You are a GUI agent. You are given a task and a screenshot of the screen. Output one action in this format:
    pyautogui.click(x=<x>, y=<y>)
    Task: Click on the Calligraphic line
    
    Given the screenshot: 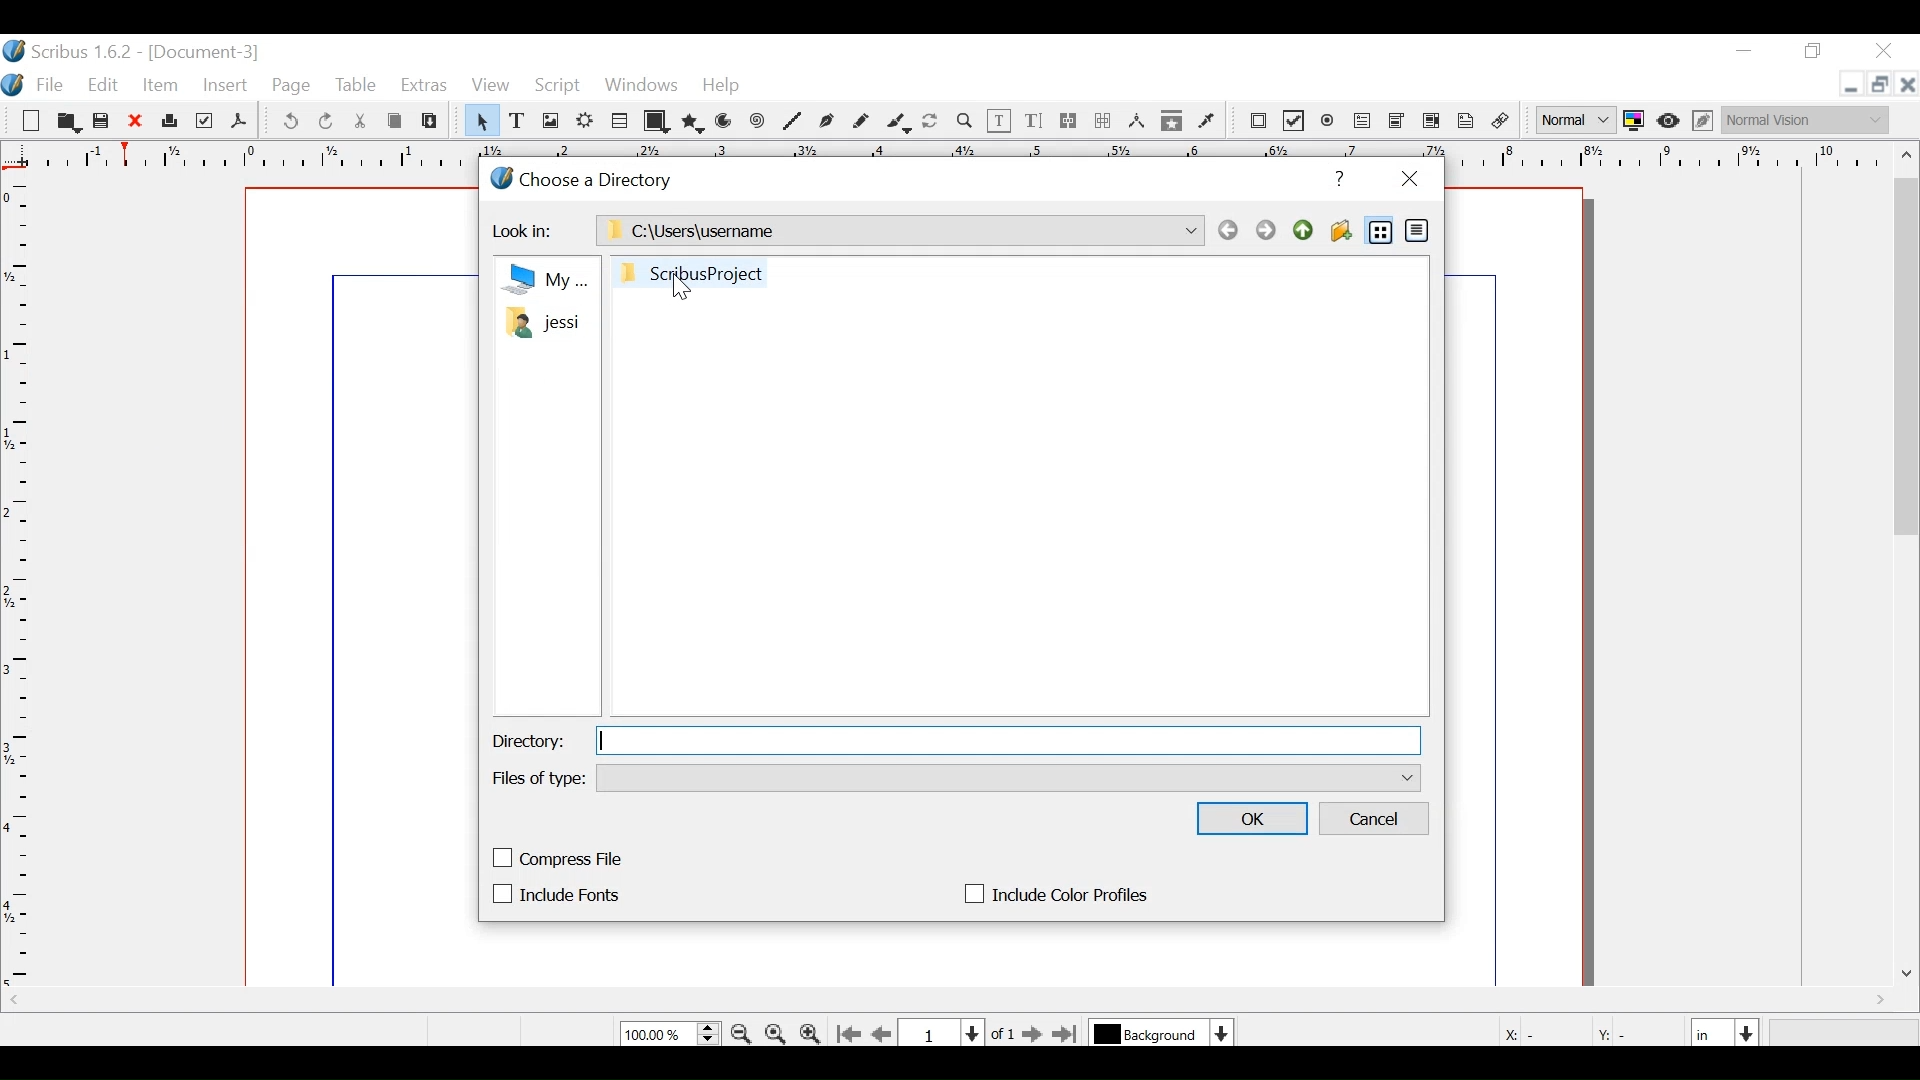 What is the action you would take?
    pyautogui.click(x=899, y=123)
    